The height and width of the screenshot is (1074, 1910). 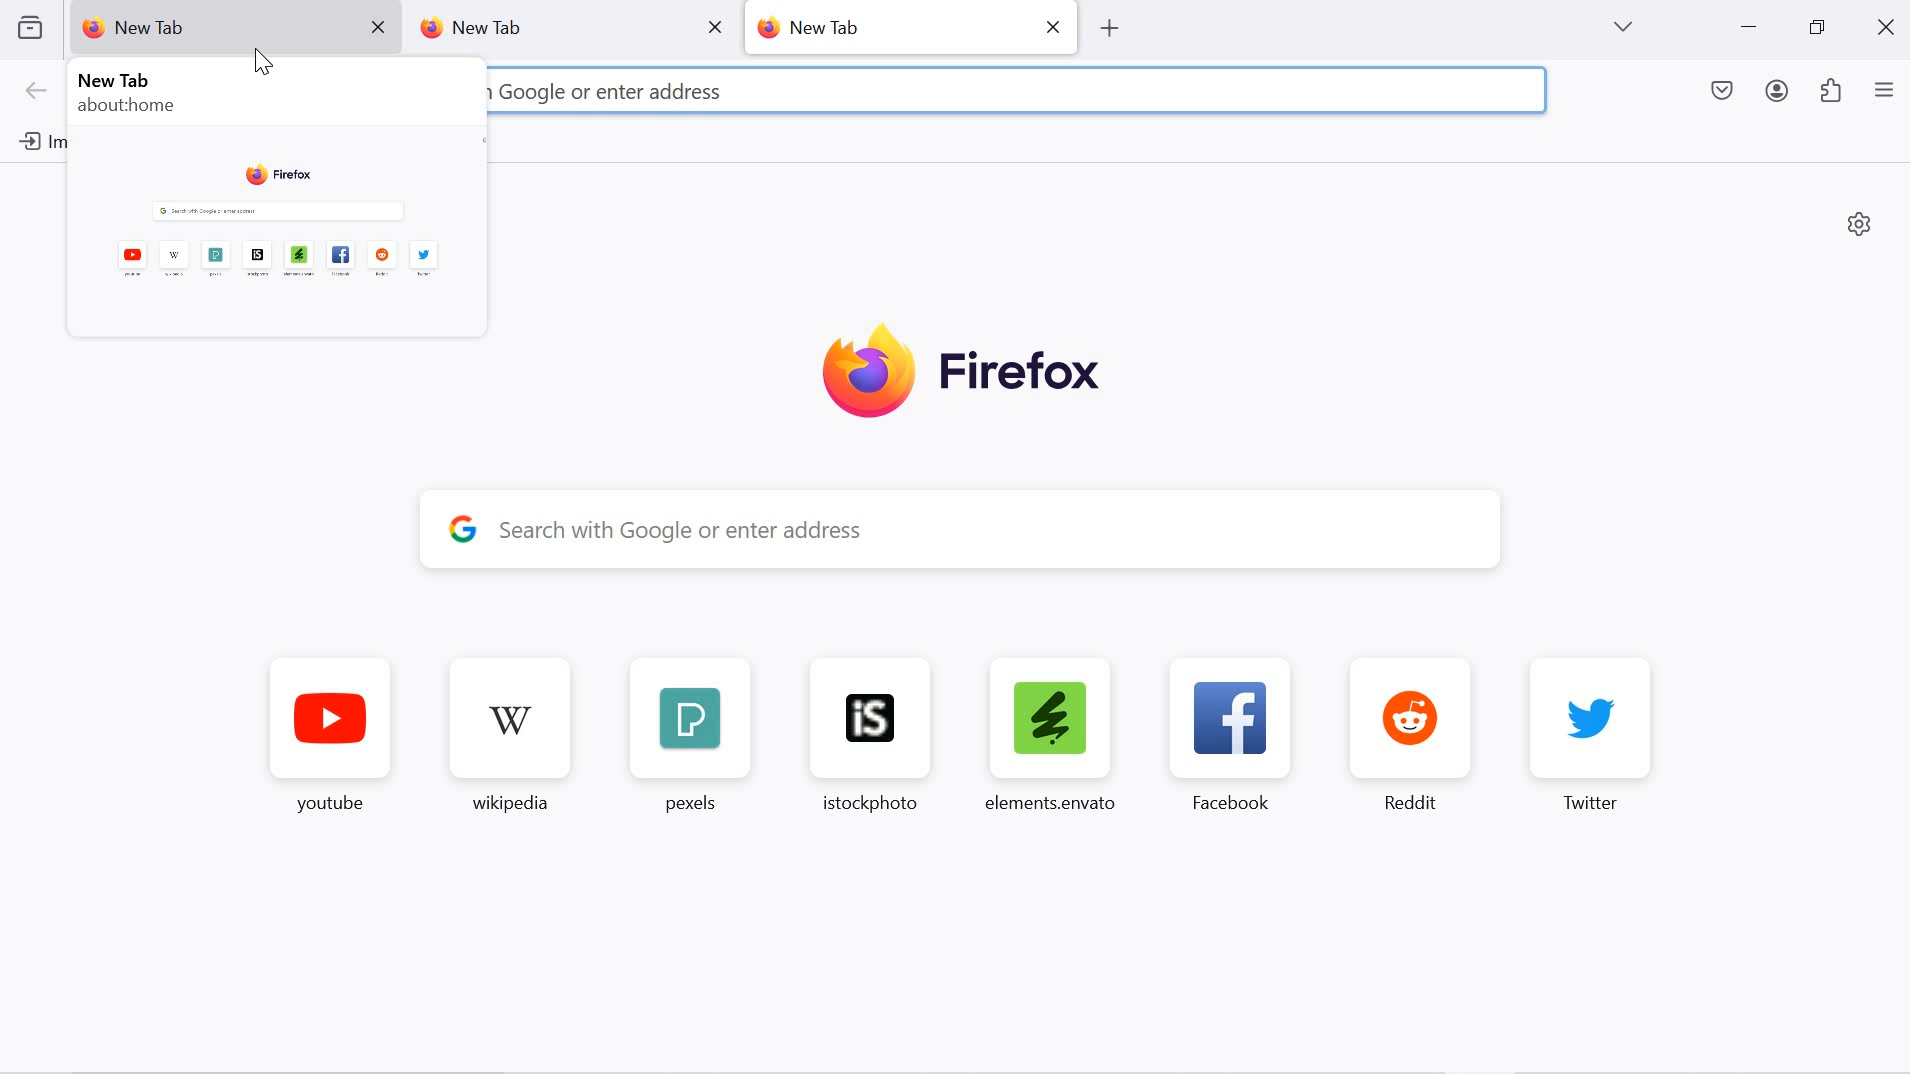 I want to click on y Search with Google or enter address, so click(x=979, y=530).